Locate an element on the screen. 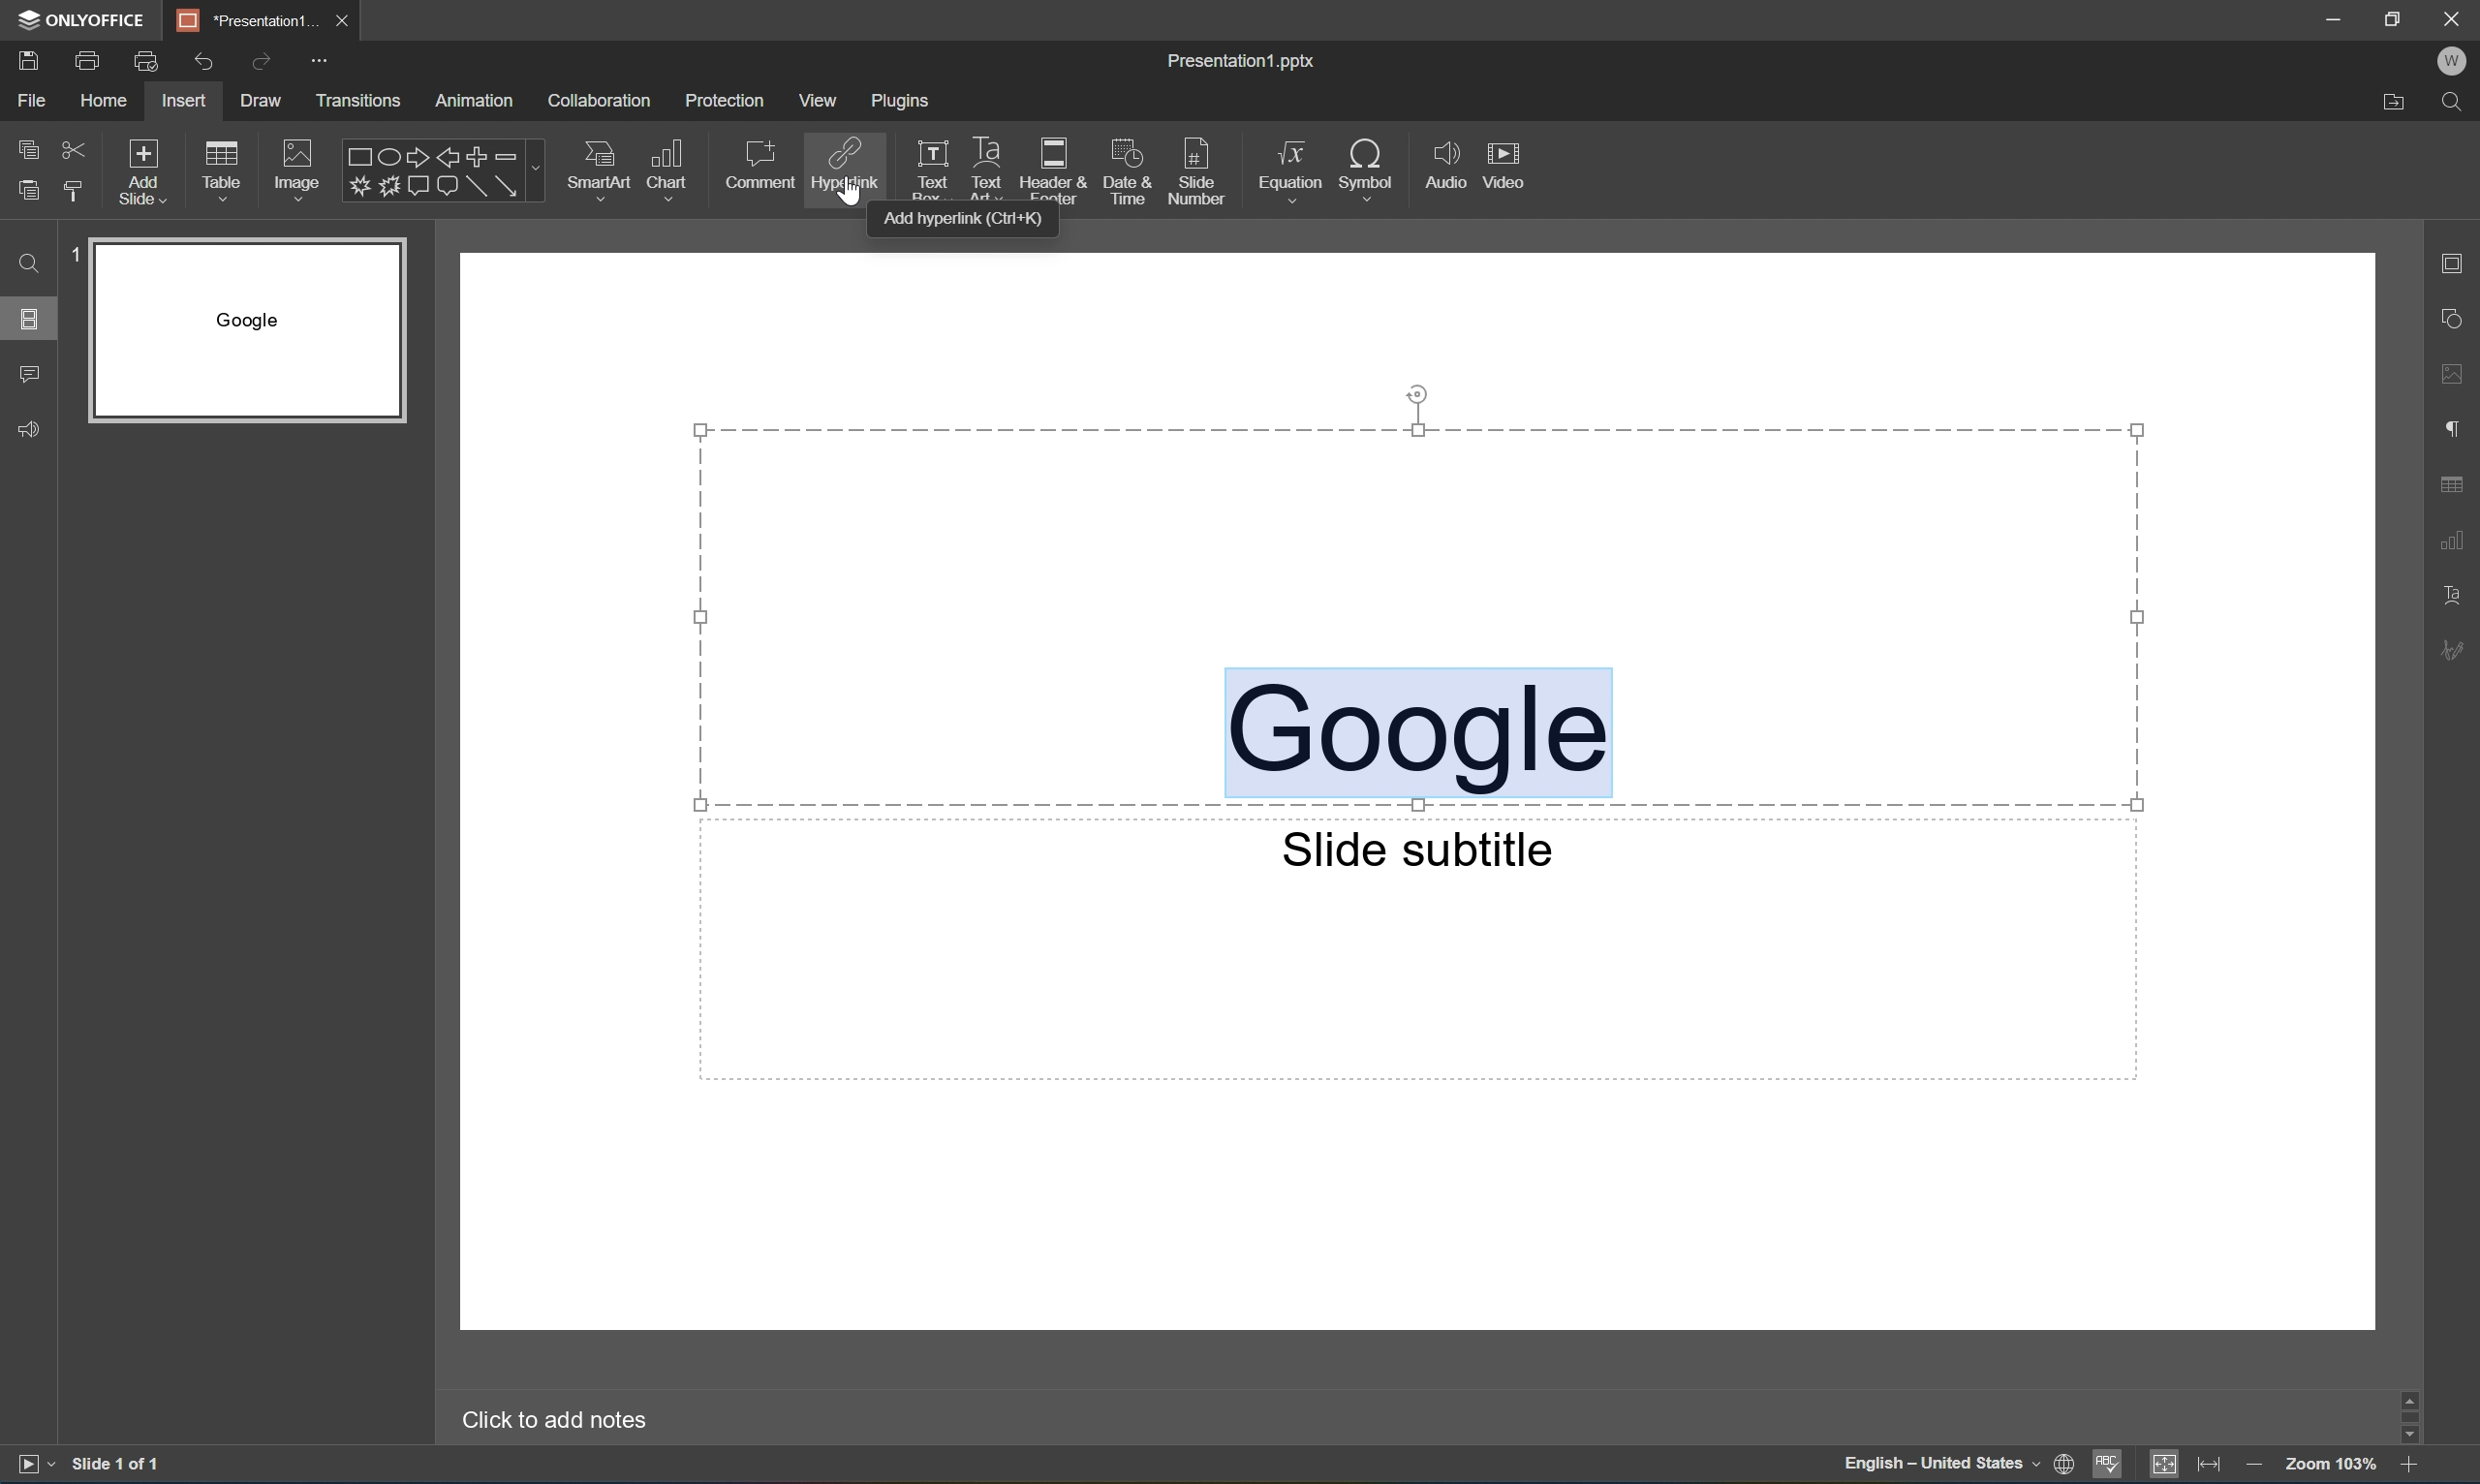 The height and width of the screenshot is (1484, 2480). Paste is located at coordinates (29, 191).